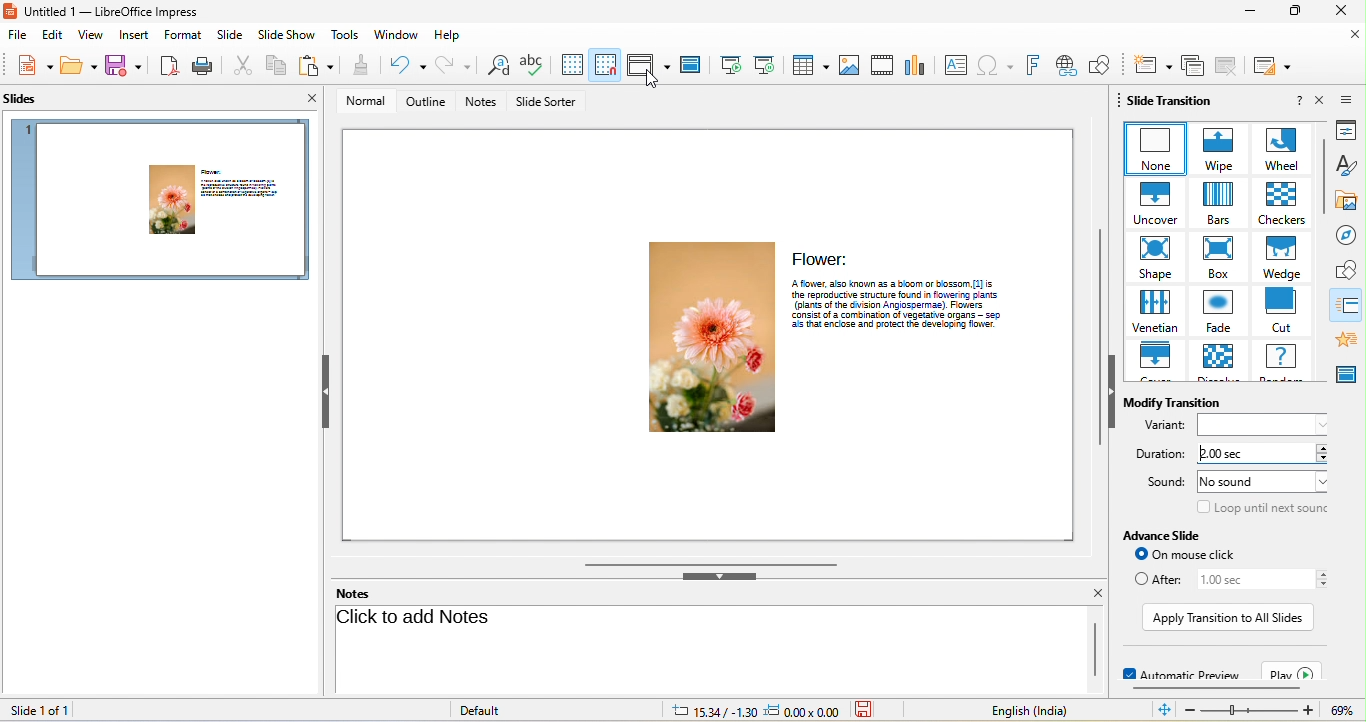 Image resolution: width=1366 pixels, height=722 pixels. Describe the element at coordinates (1268, 425) in the screenshot. I see `variant` at that location.